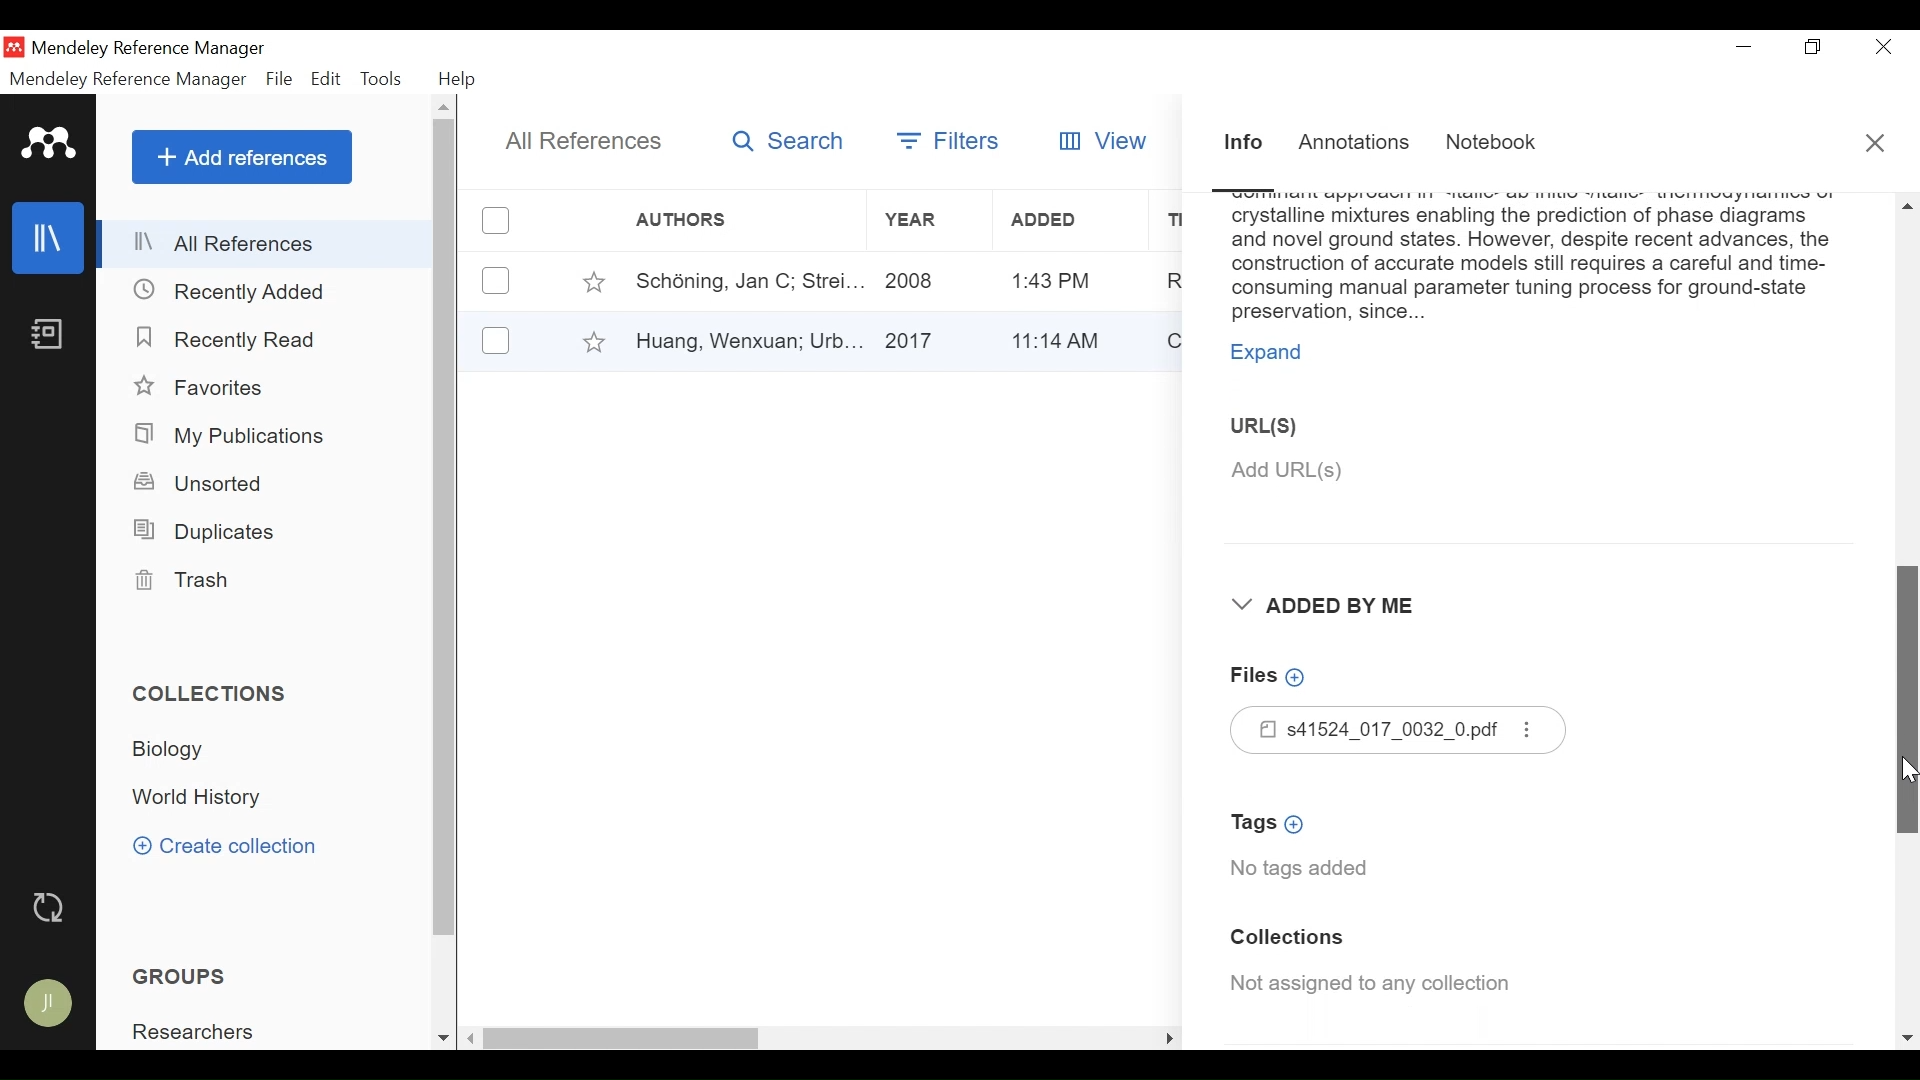  Describe the element at coordinates (1355, 145) in the screenshot. I see `Annotations` at that location.